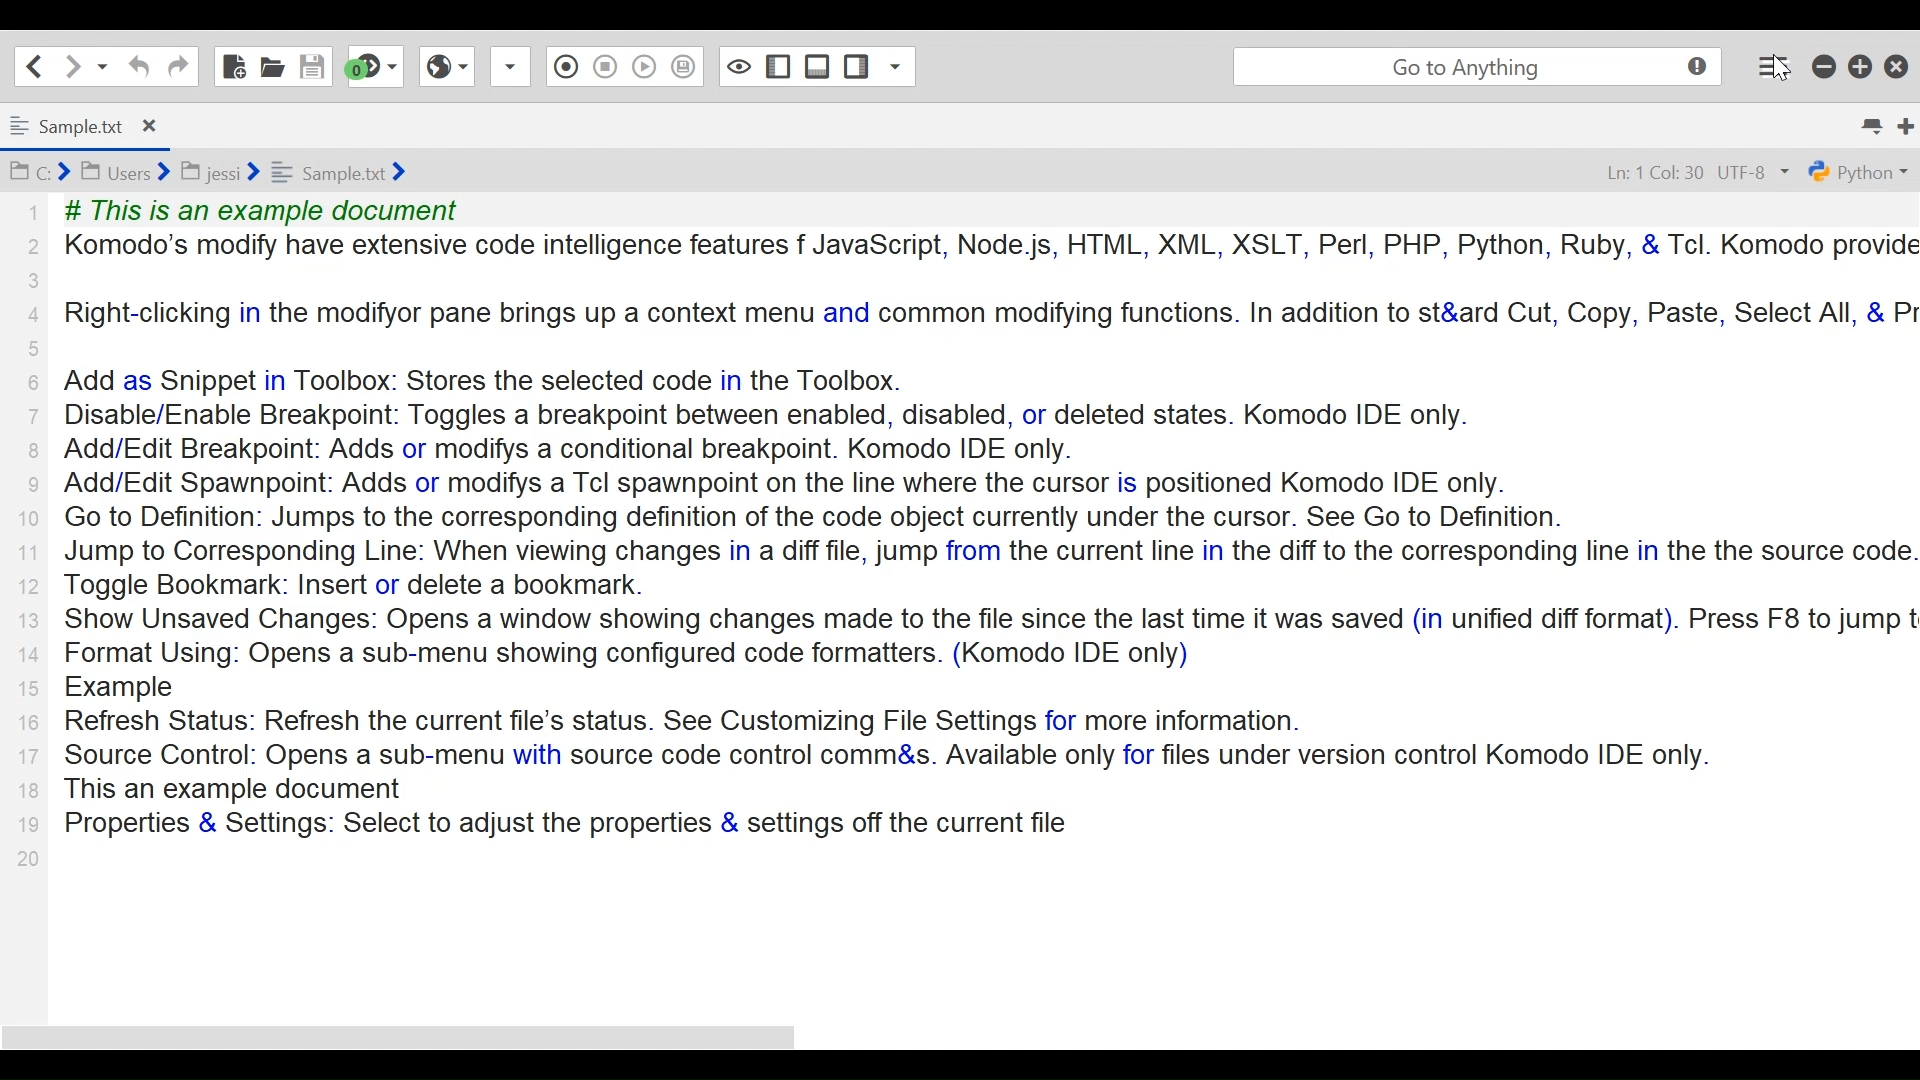 The width and height of the screenshot is (1920, 1080). I want to click on horizontal scroll bar, so click(419, 1036).